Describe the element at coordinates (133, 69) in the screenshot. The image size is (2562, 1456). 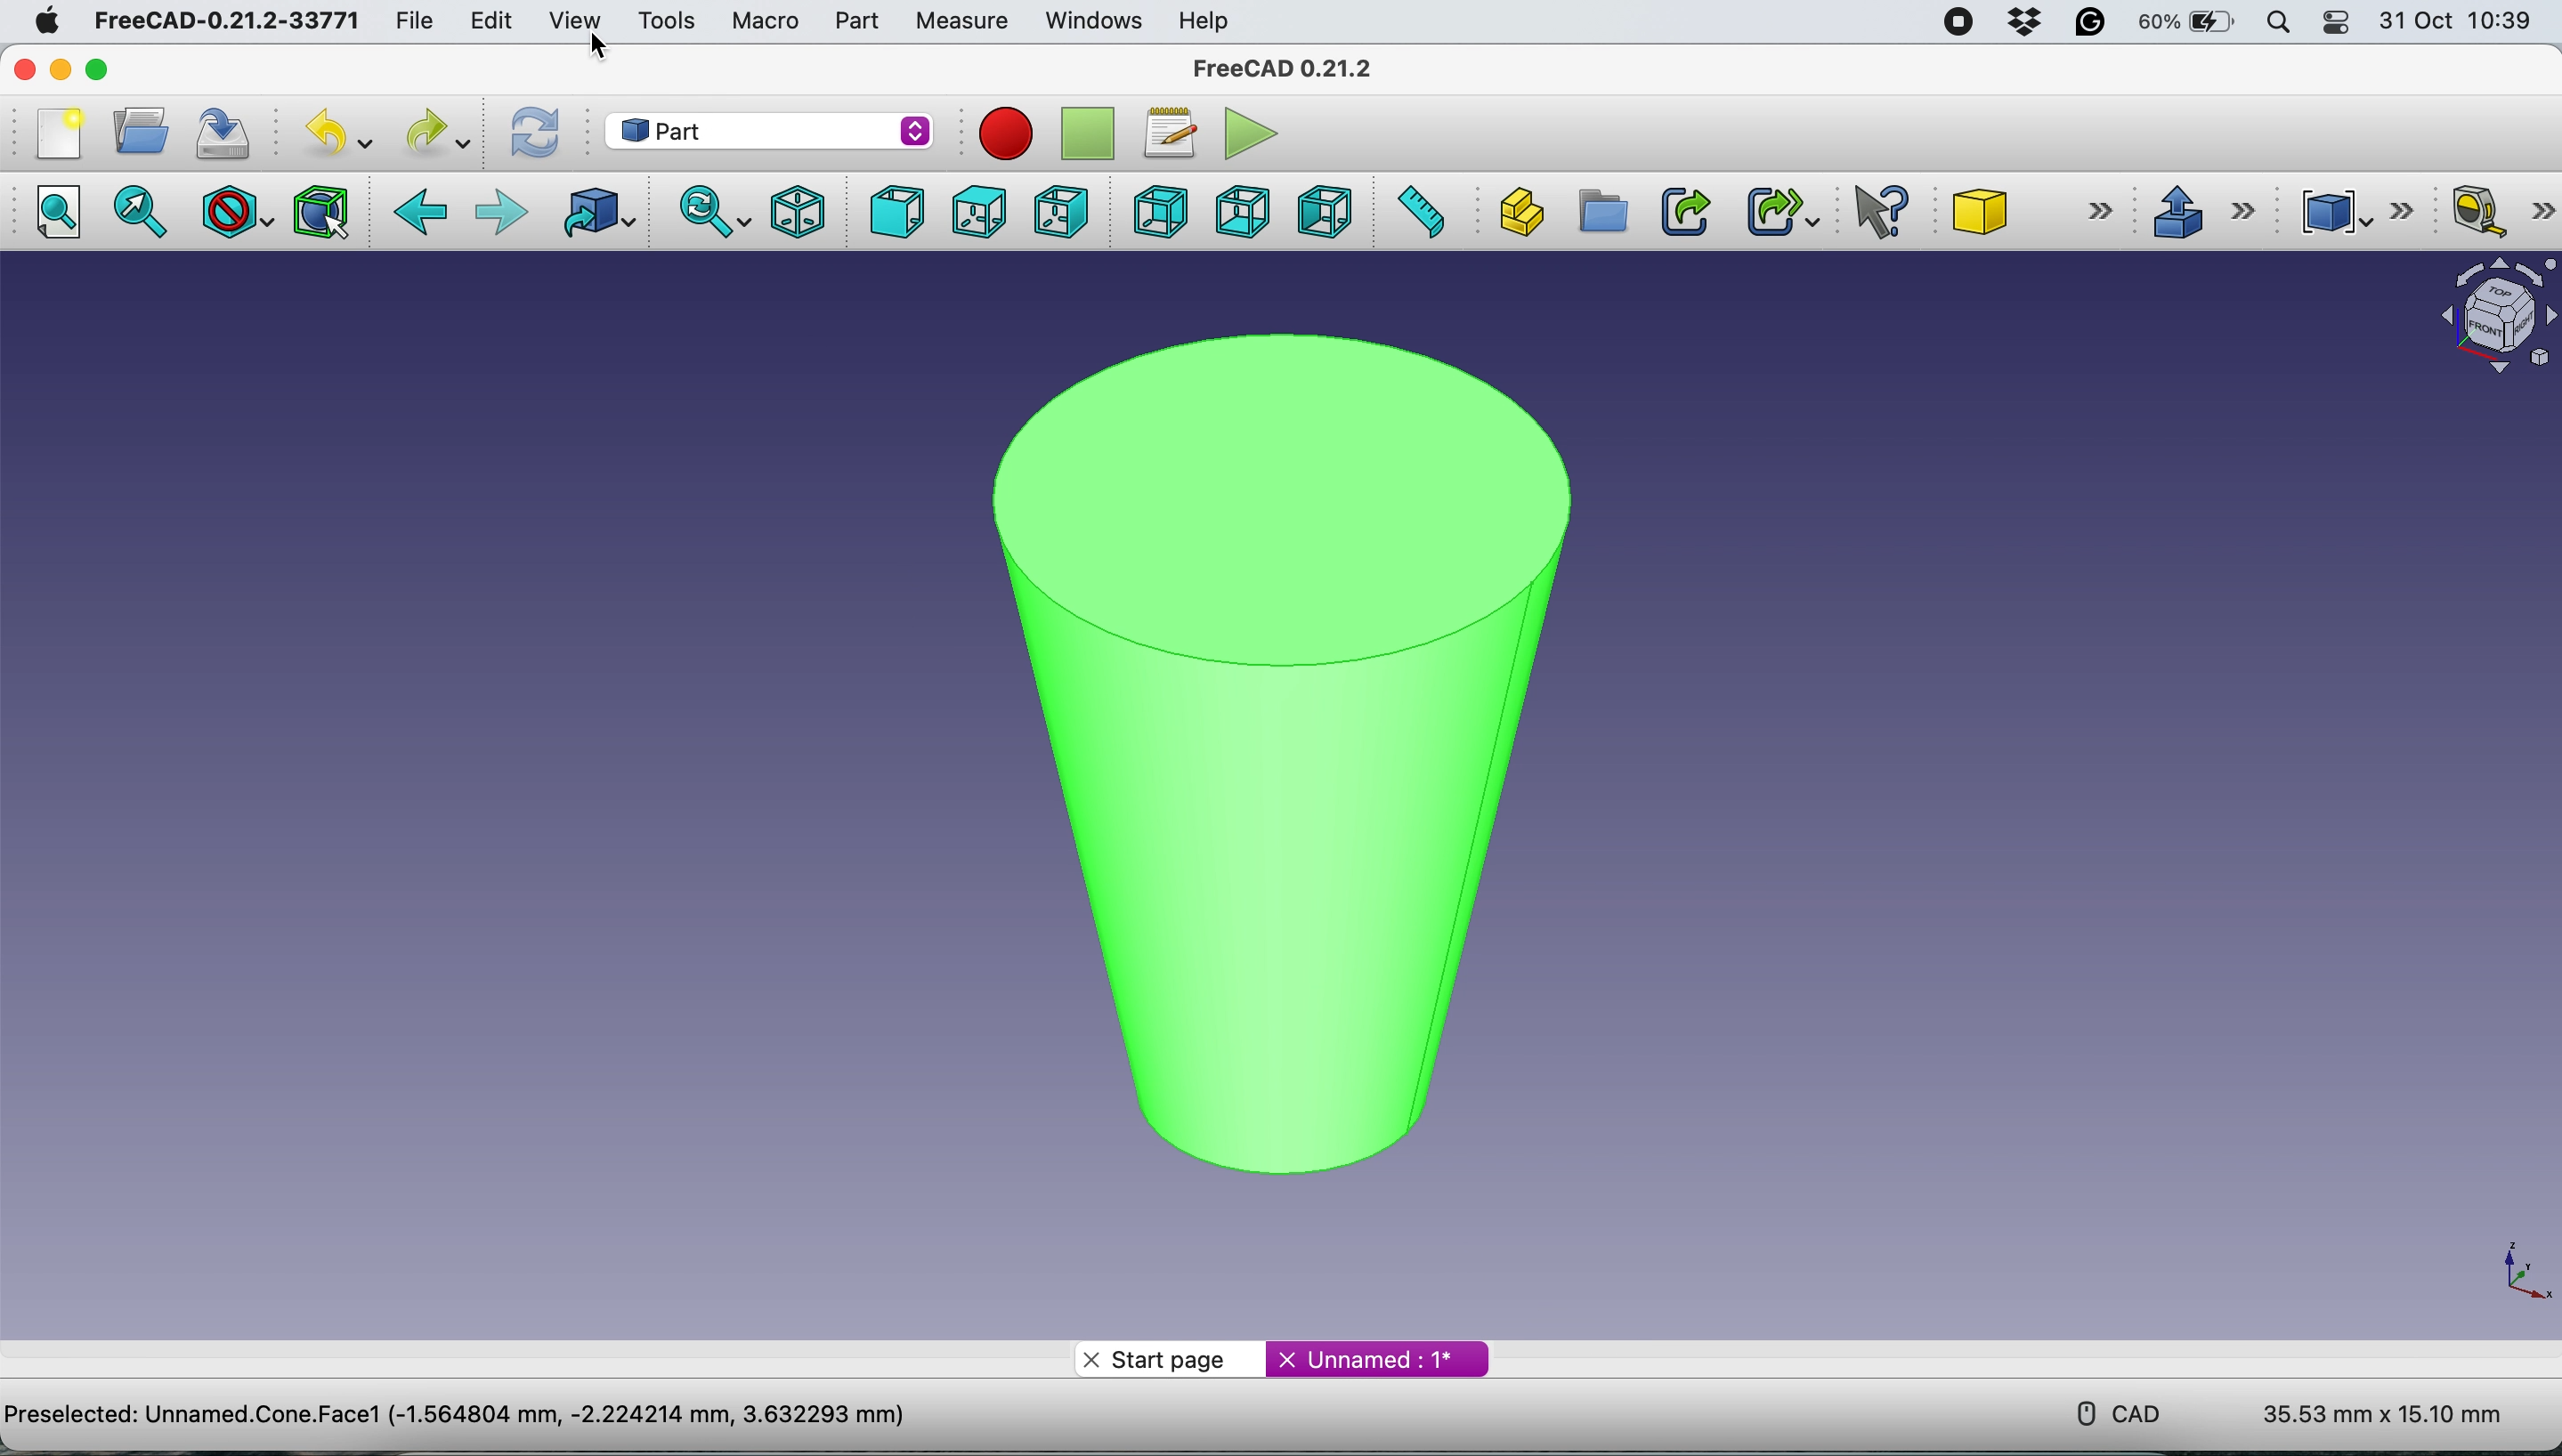
I see `maximise` at that location.